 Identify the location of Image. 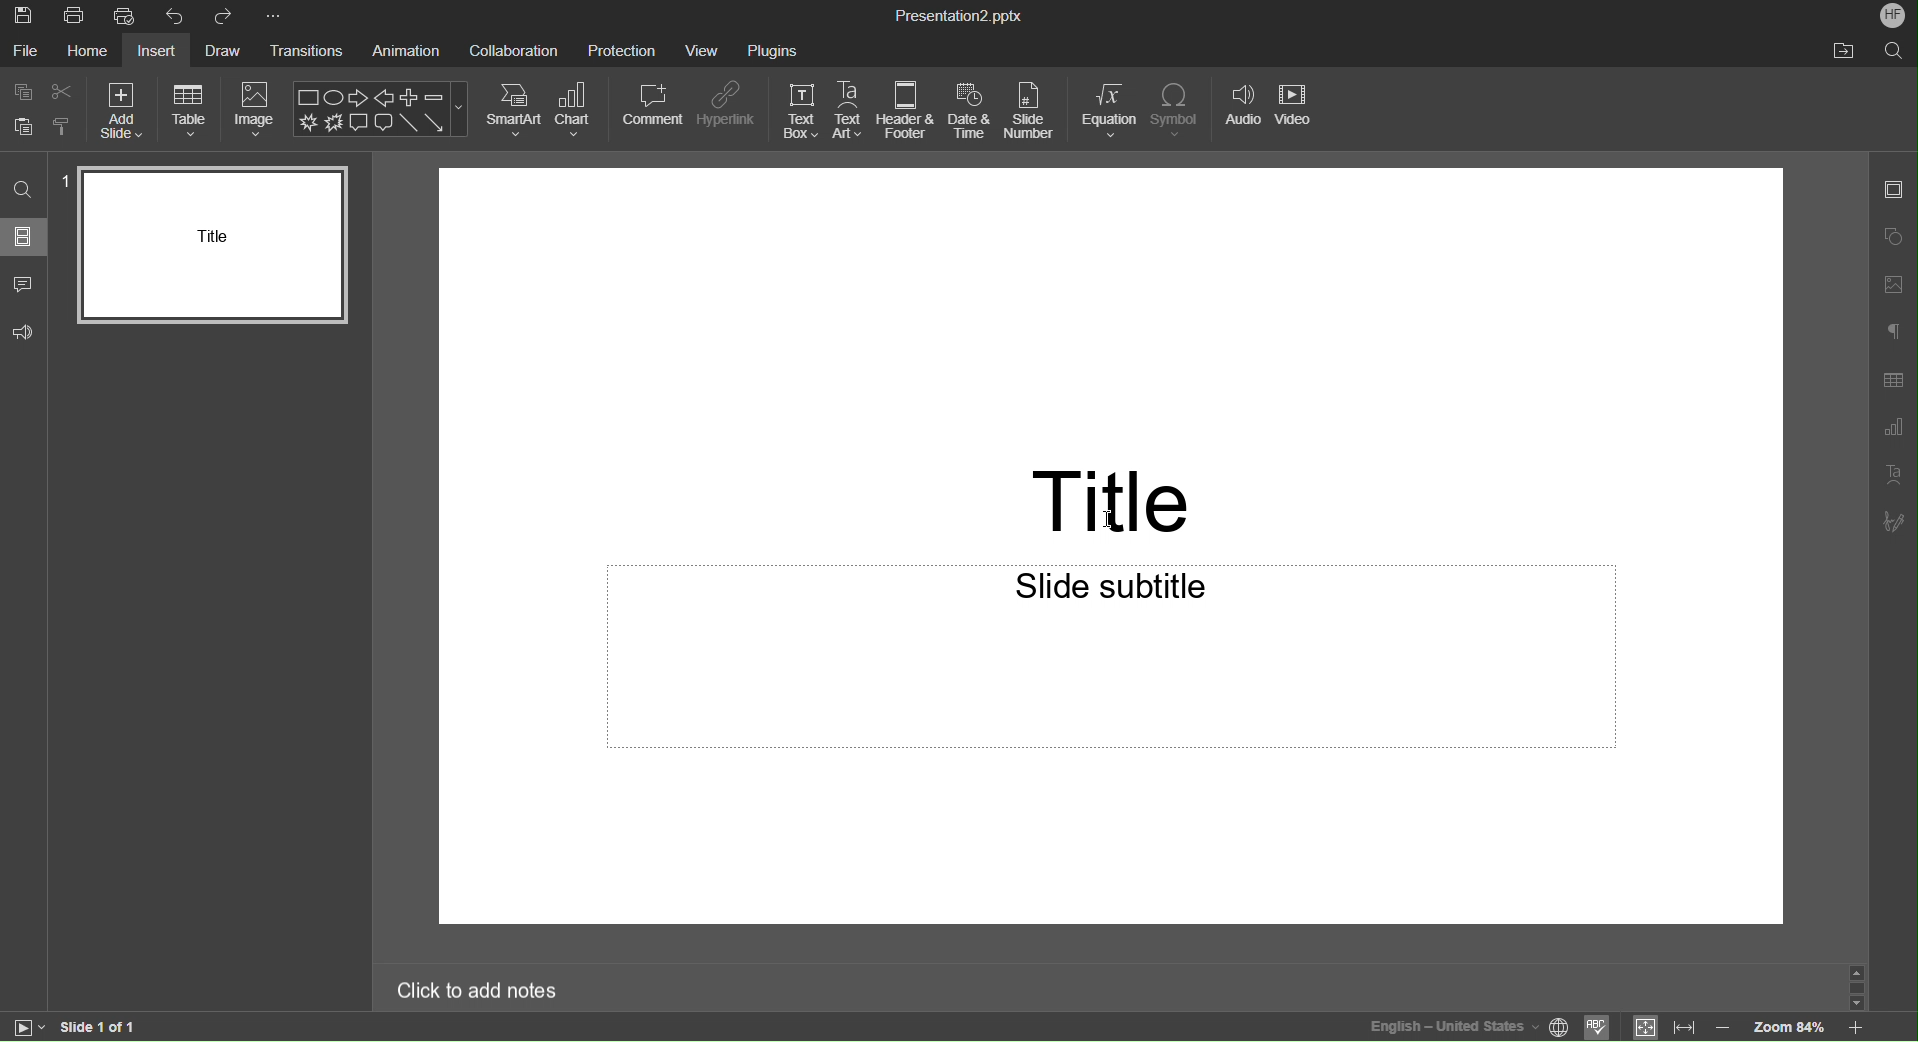
(256, 110).